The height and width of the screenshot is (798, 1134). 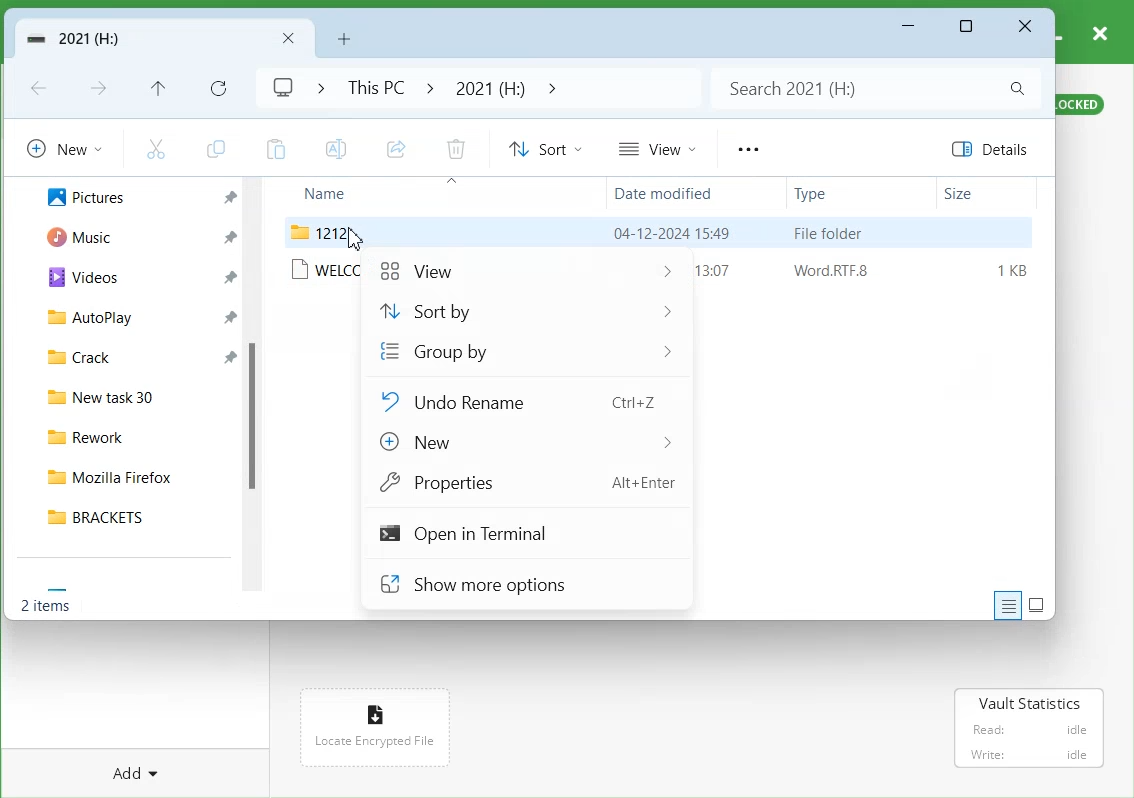 I want to click on More, so click(x=747, y=149).